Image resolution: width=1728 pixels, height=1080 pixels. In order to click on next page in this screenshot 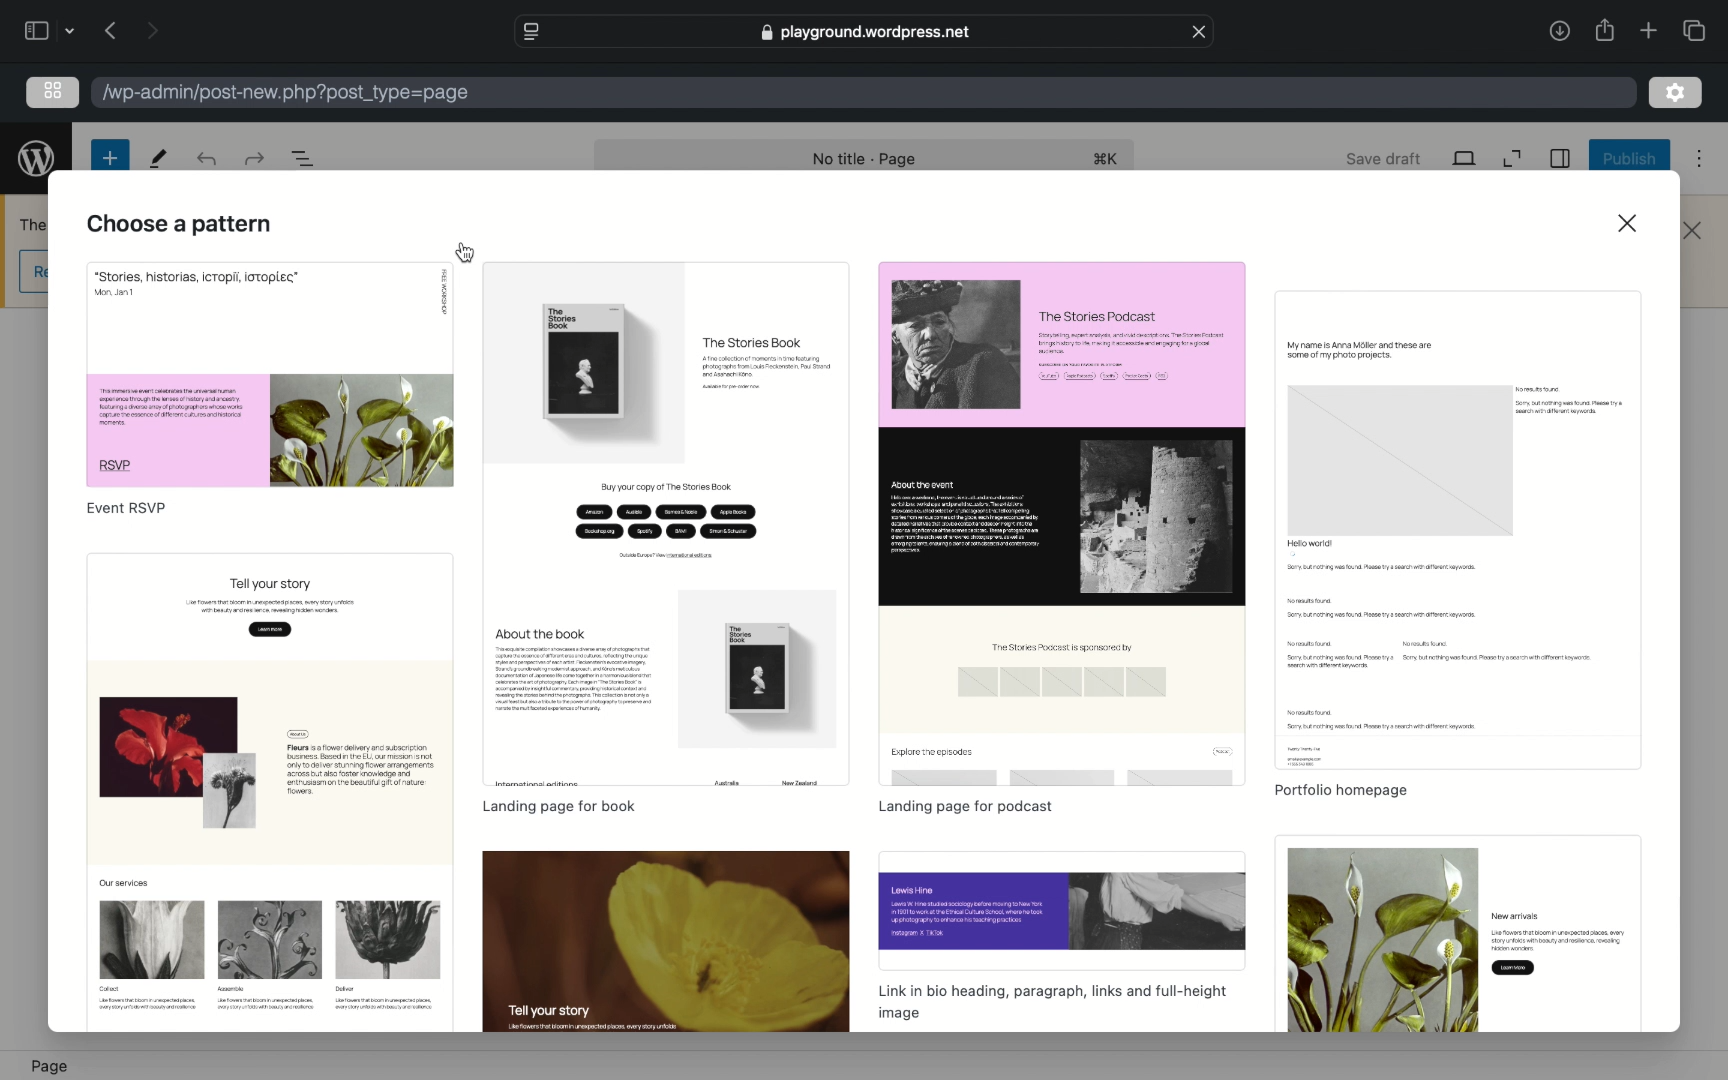, I will do `click(152, 30)`.